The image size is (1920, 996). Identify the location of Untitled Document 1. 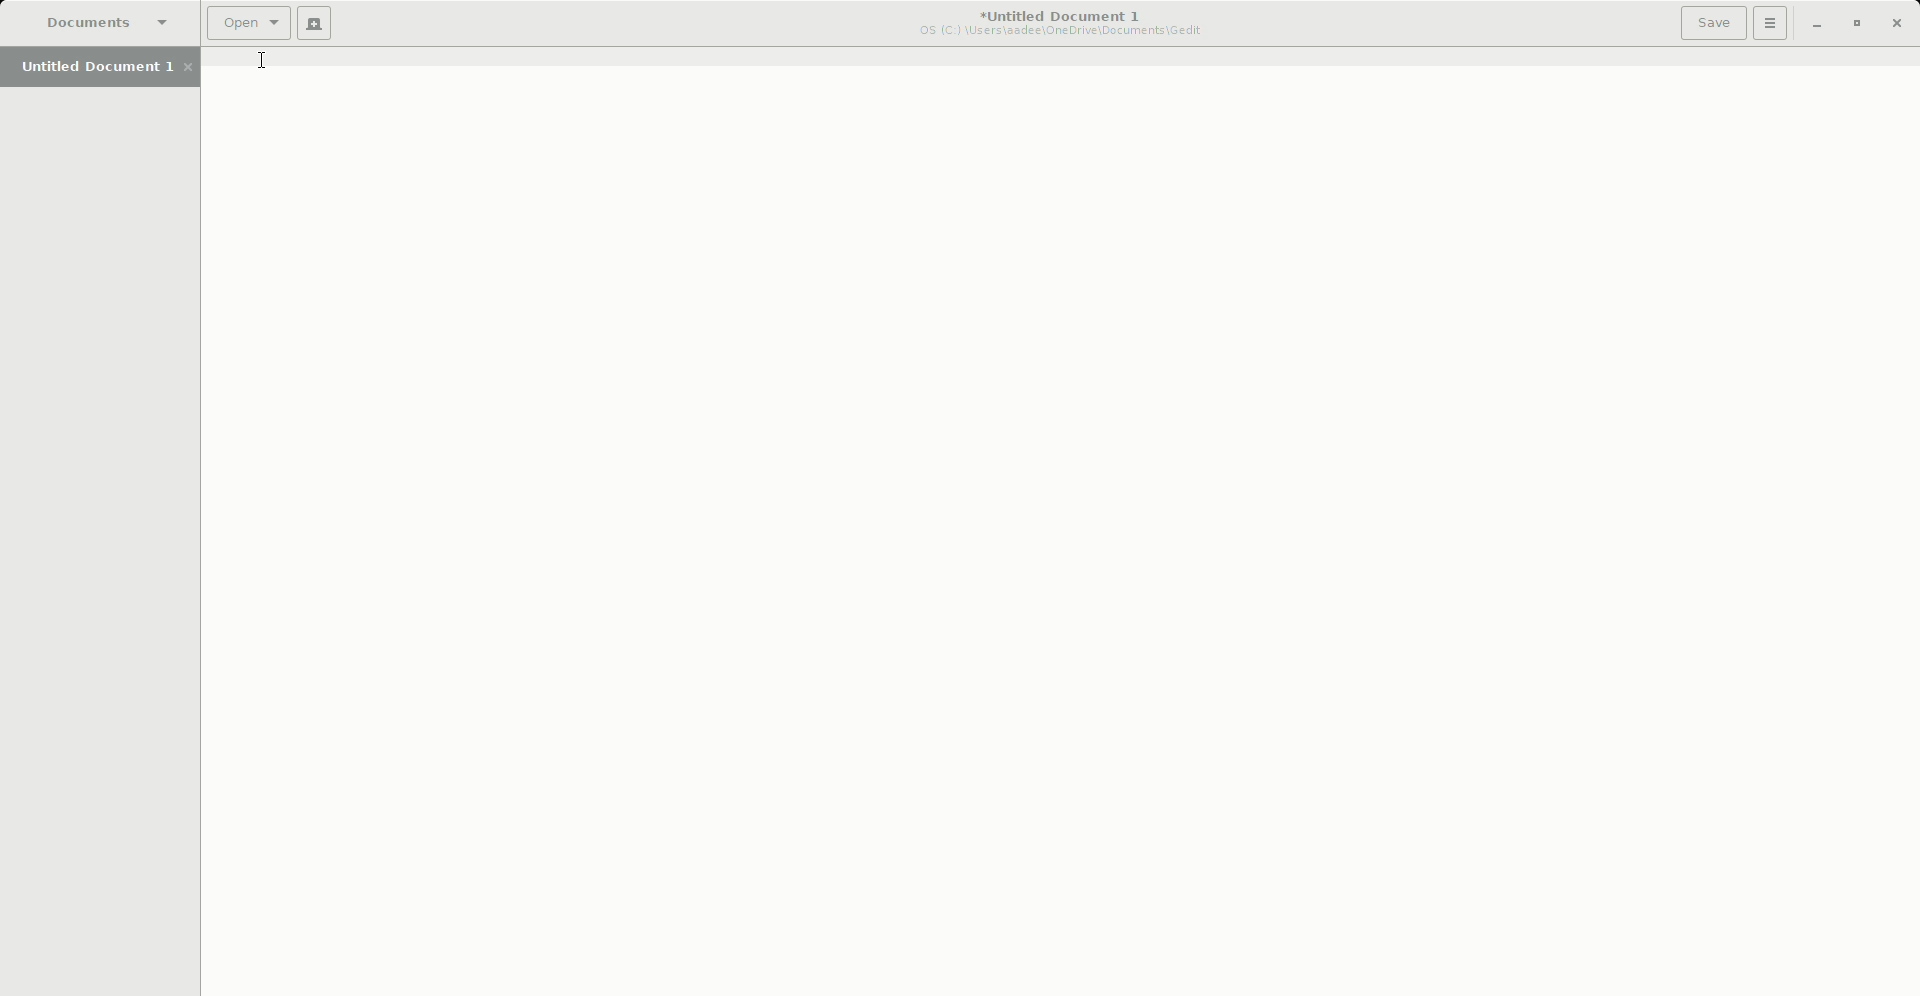
(108, 69).